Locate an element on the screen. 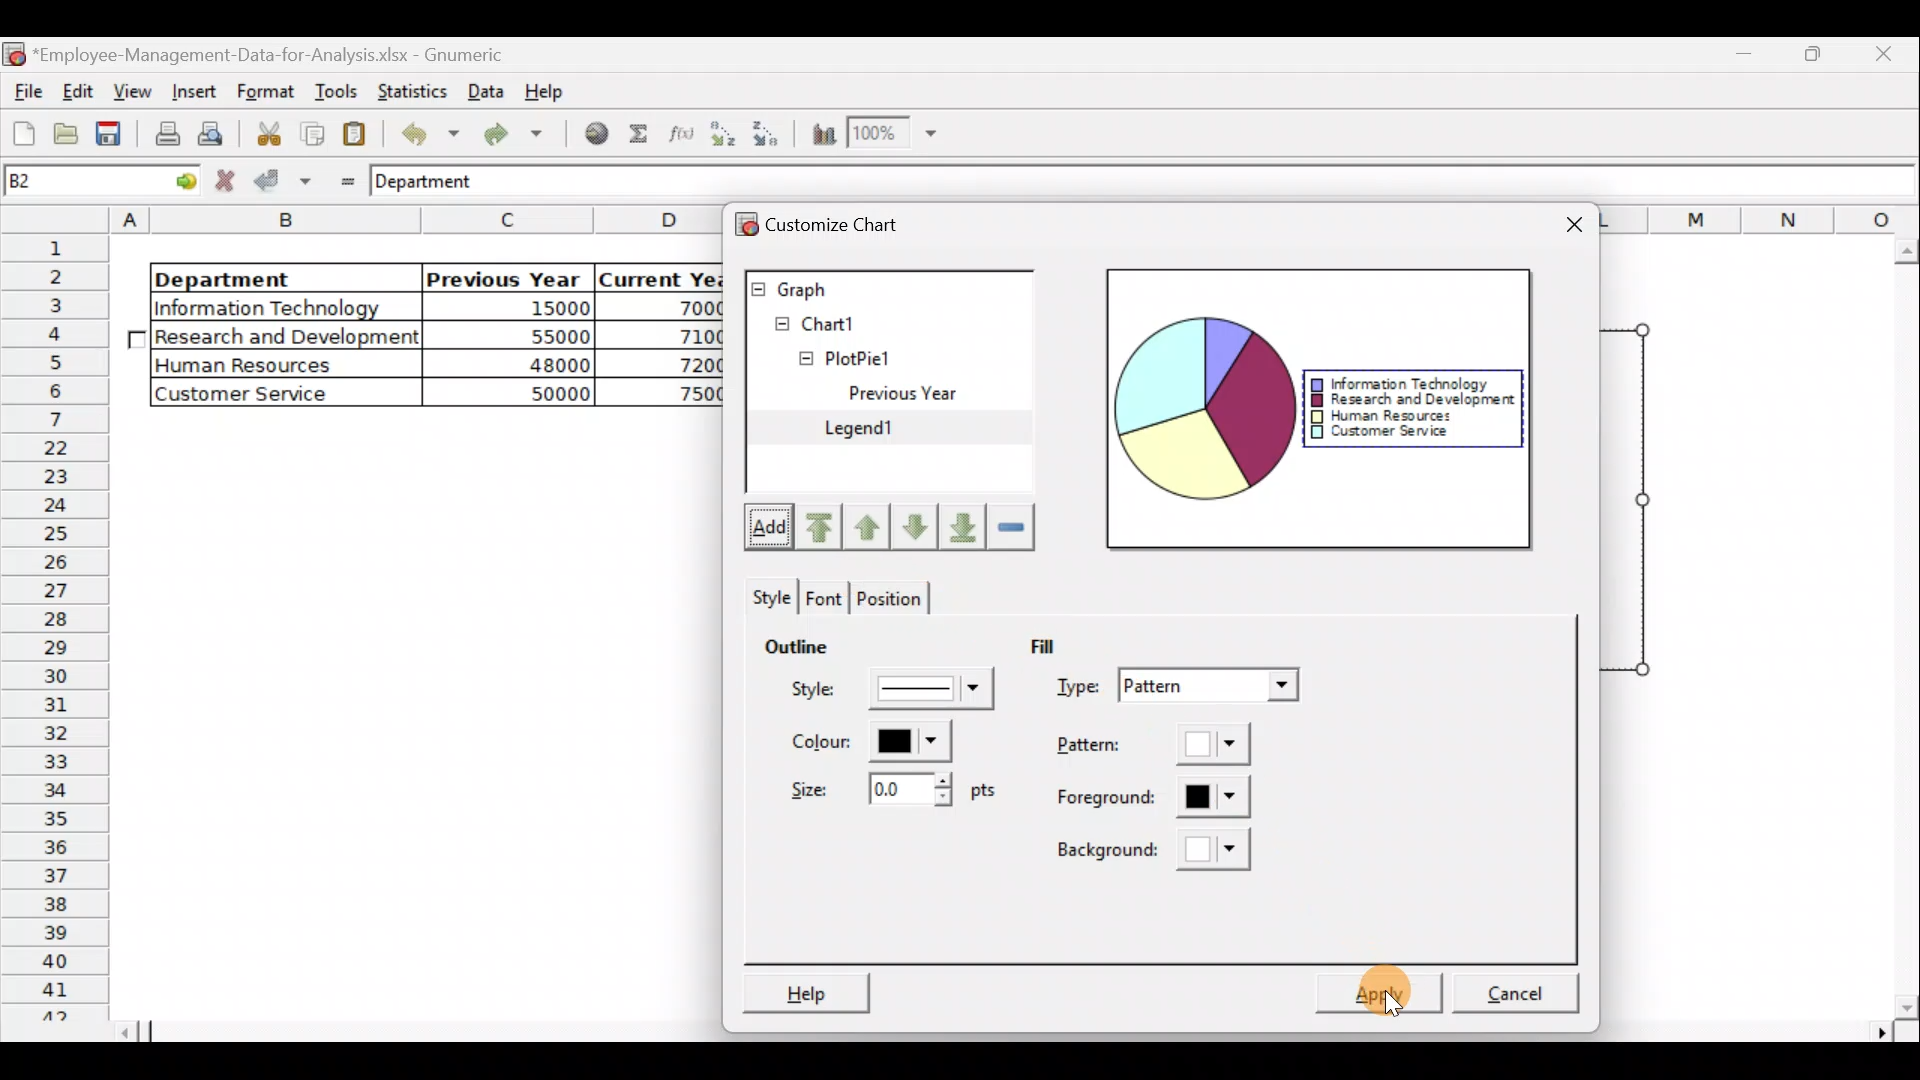 Image resolution: width=1920 pixels, height=1080 pixels. Add is located at coordinates (762, 529).